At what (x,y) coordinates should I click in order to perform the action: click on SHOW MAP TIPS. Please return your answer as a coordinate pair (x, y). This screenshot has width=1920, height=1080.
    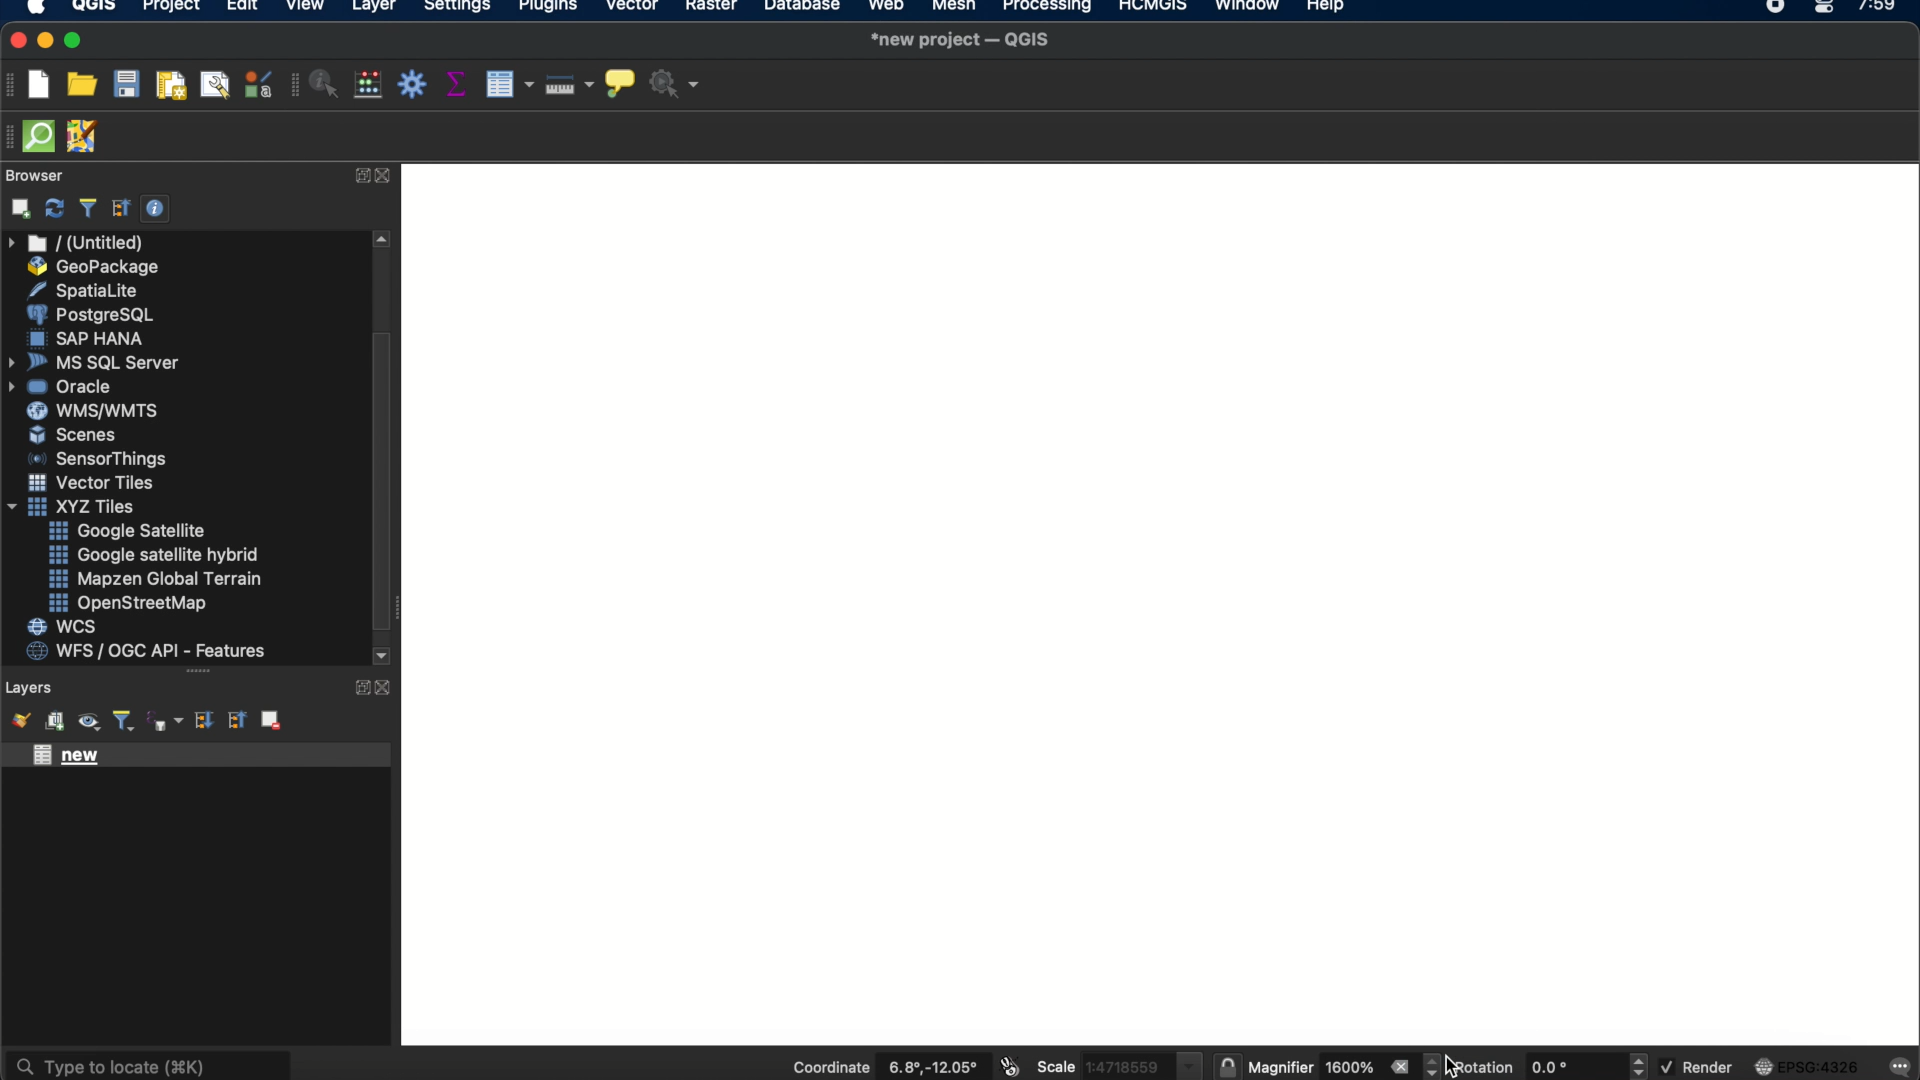
    Looking at the image, I should click on (620, 88).